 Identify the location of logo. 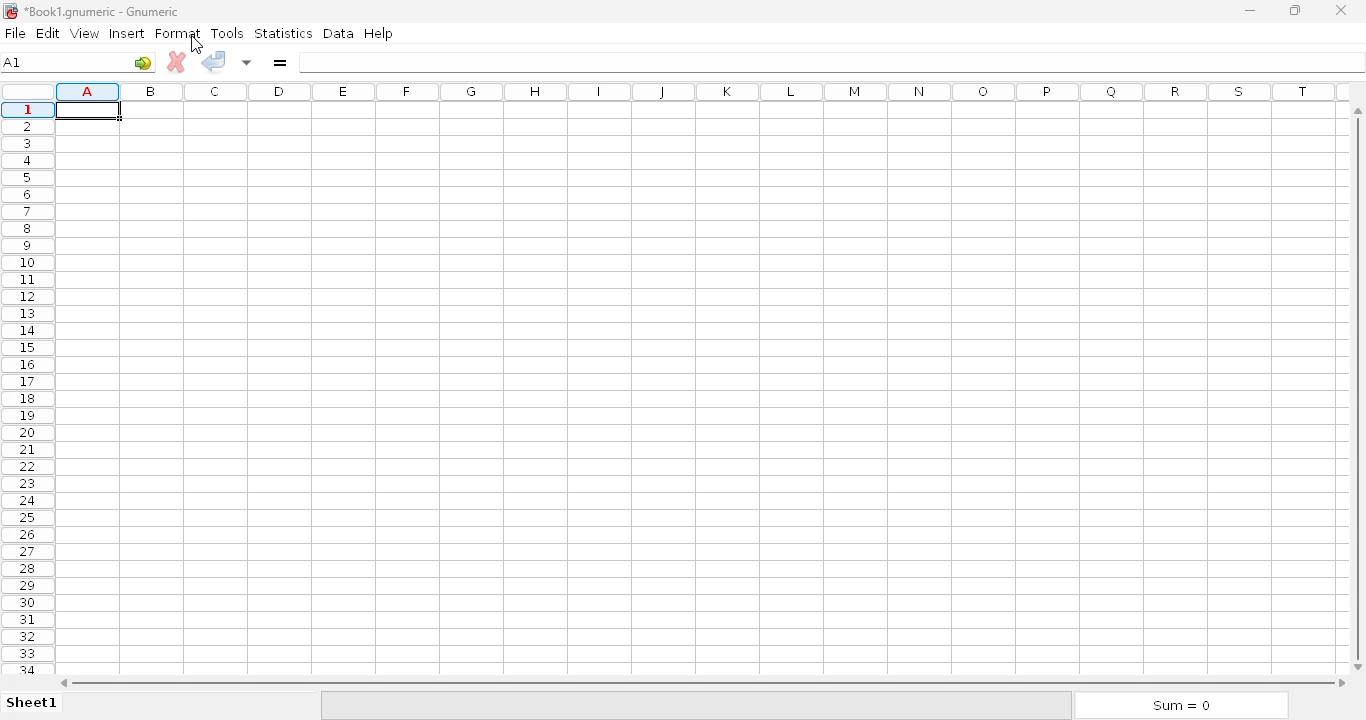
(9, 10).